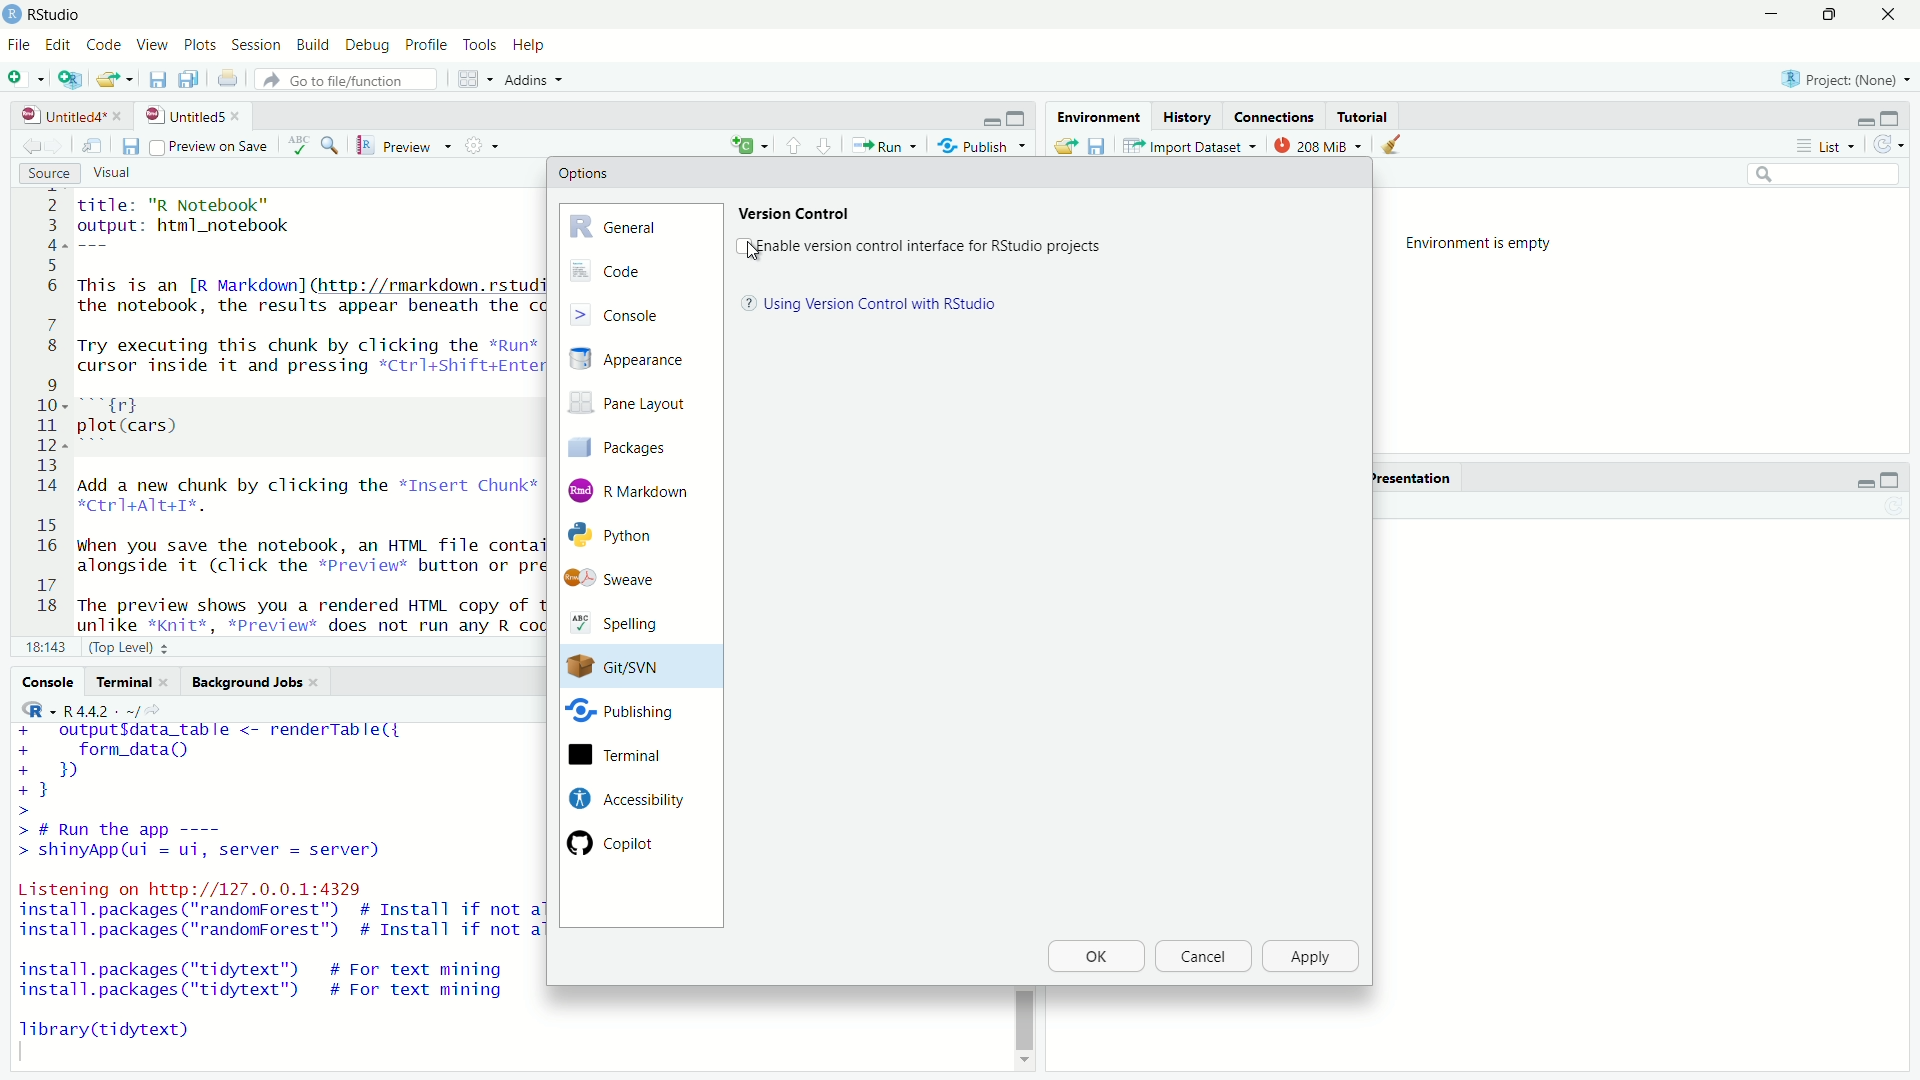 This screenshot has width=1920, height=1080. I want to click on Enable version control interface for RStudio projects, so click(930, 247).